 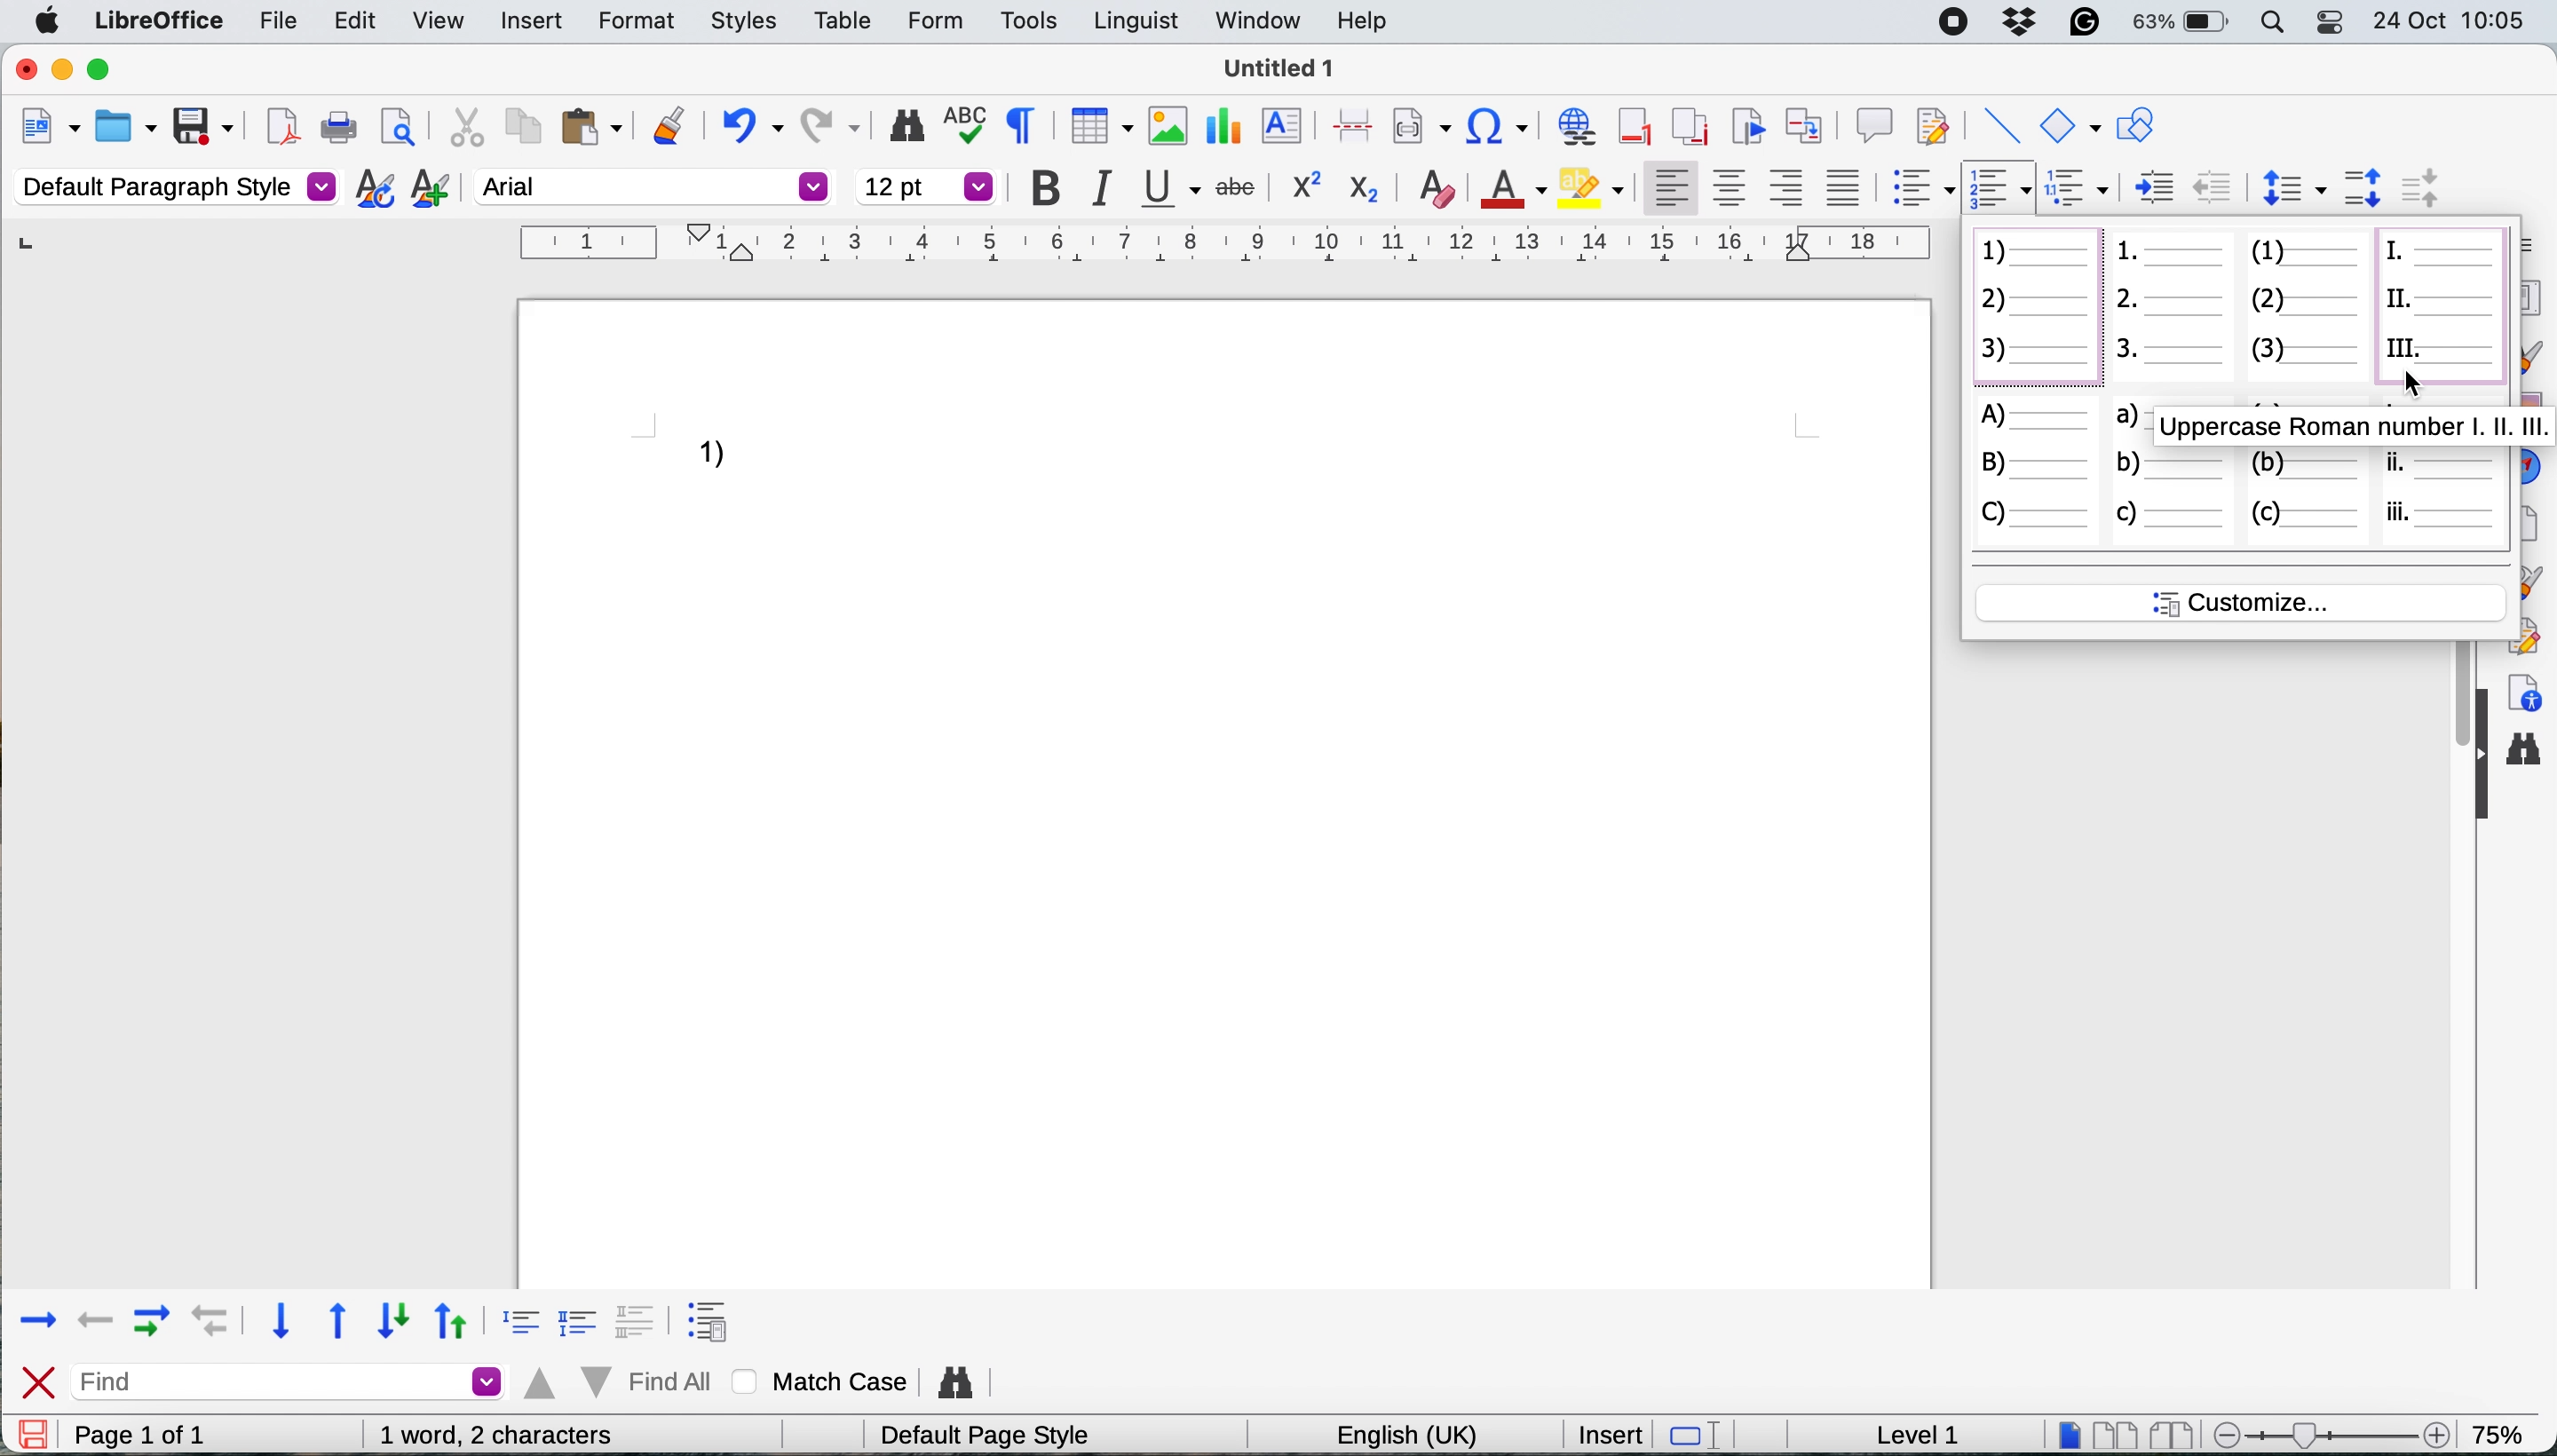 What do you see at coordinates (715, 1310) in the screenshot?
I see `format 4` at bounding box center [715, 1310].